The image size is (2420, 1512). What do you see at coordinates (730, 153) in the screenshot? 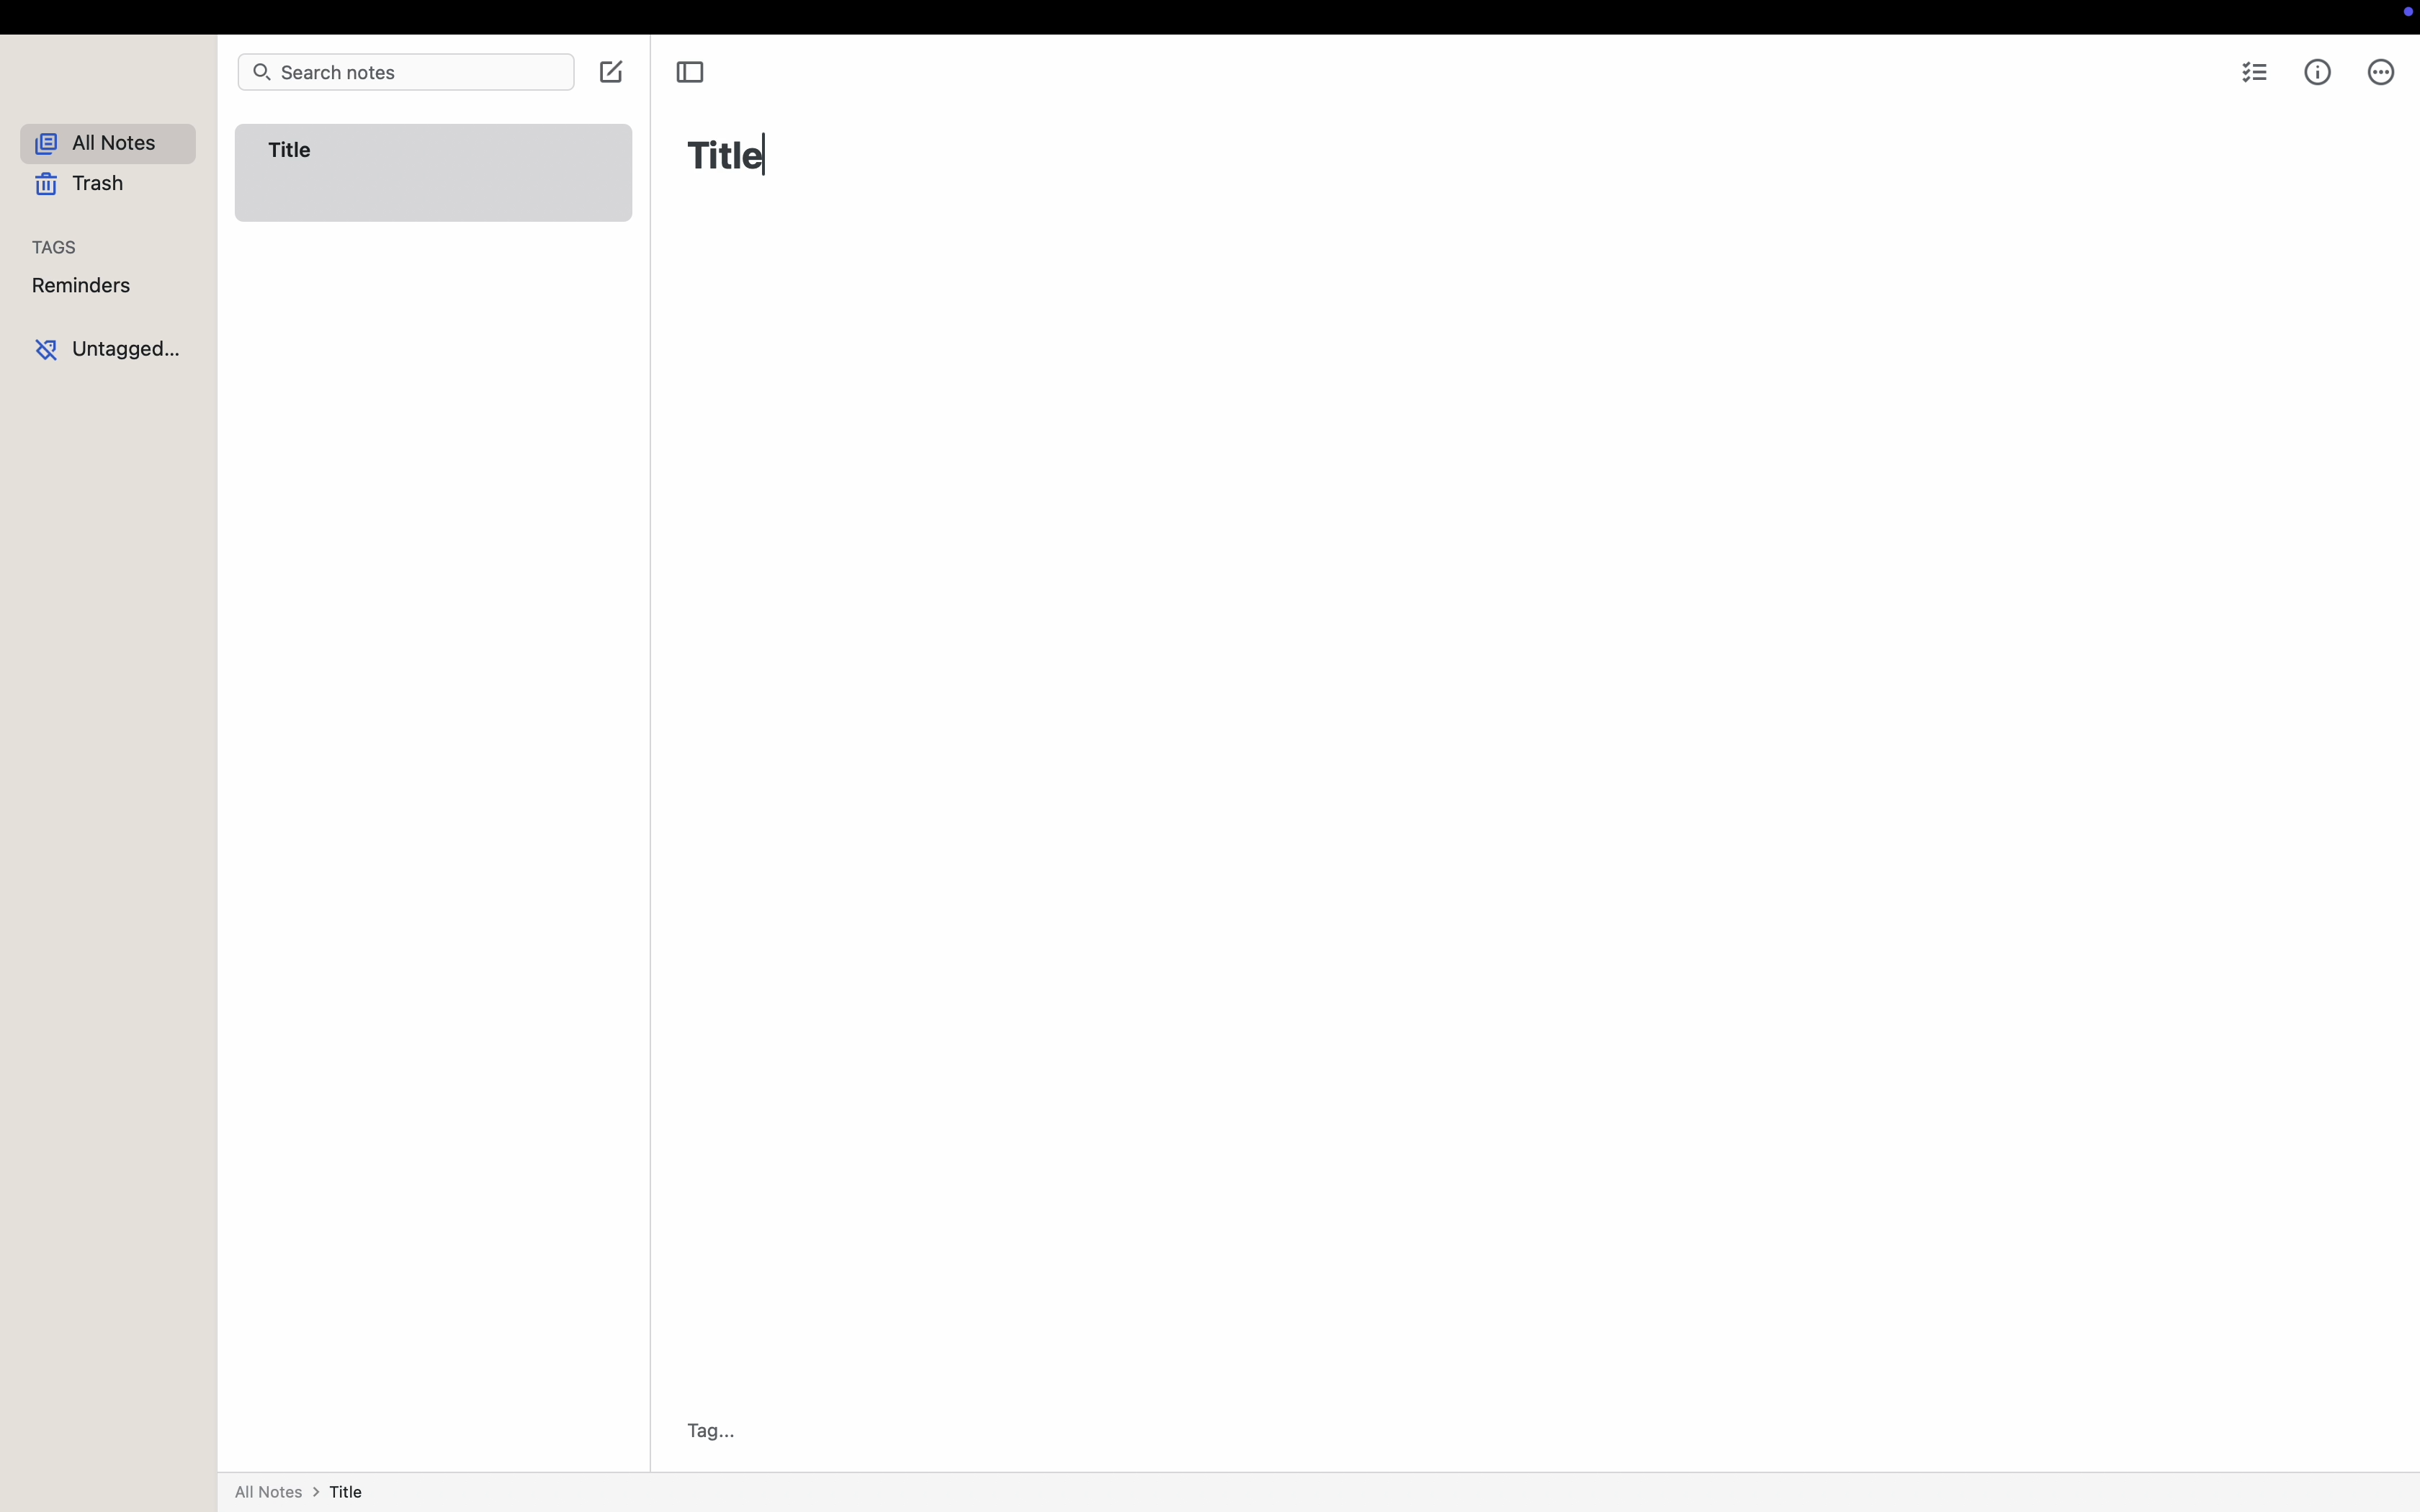
I see `Title` at bounding box center [730, 153].